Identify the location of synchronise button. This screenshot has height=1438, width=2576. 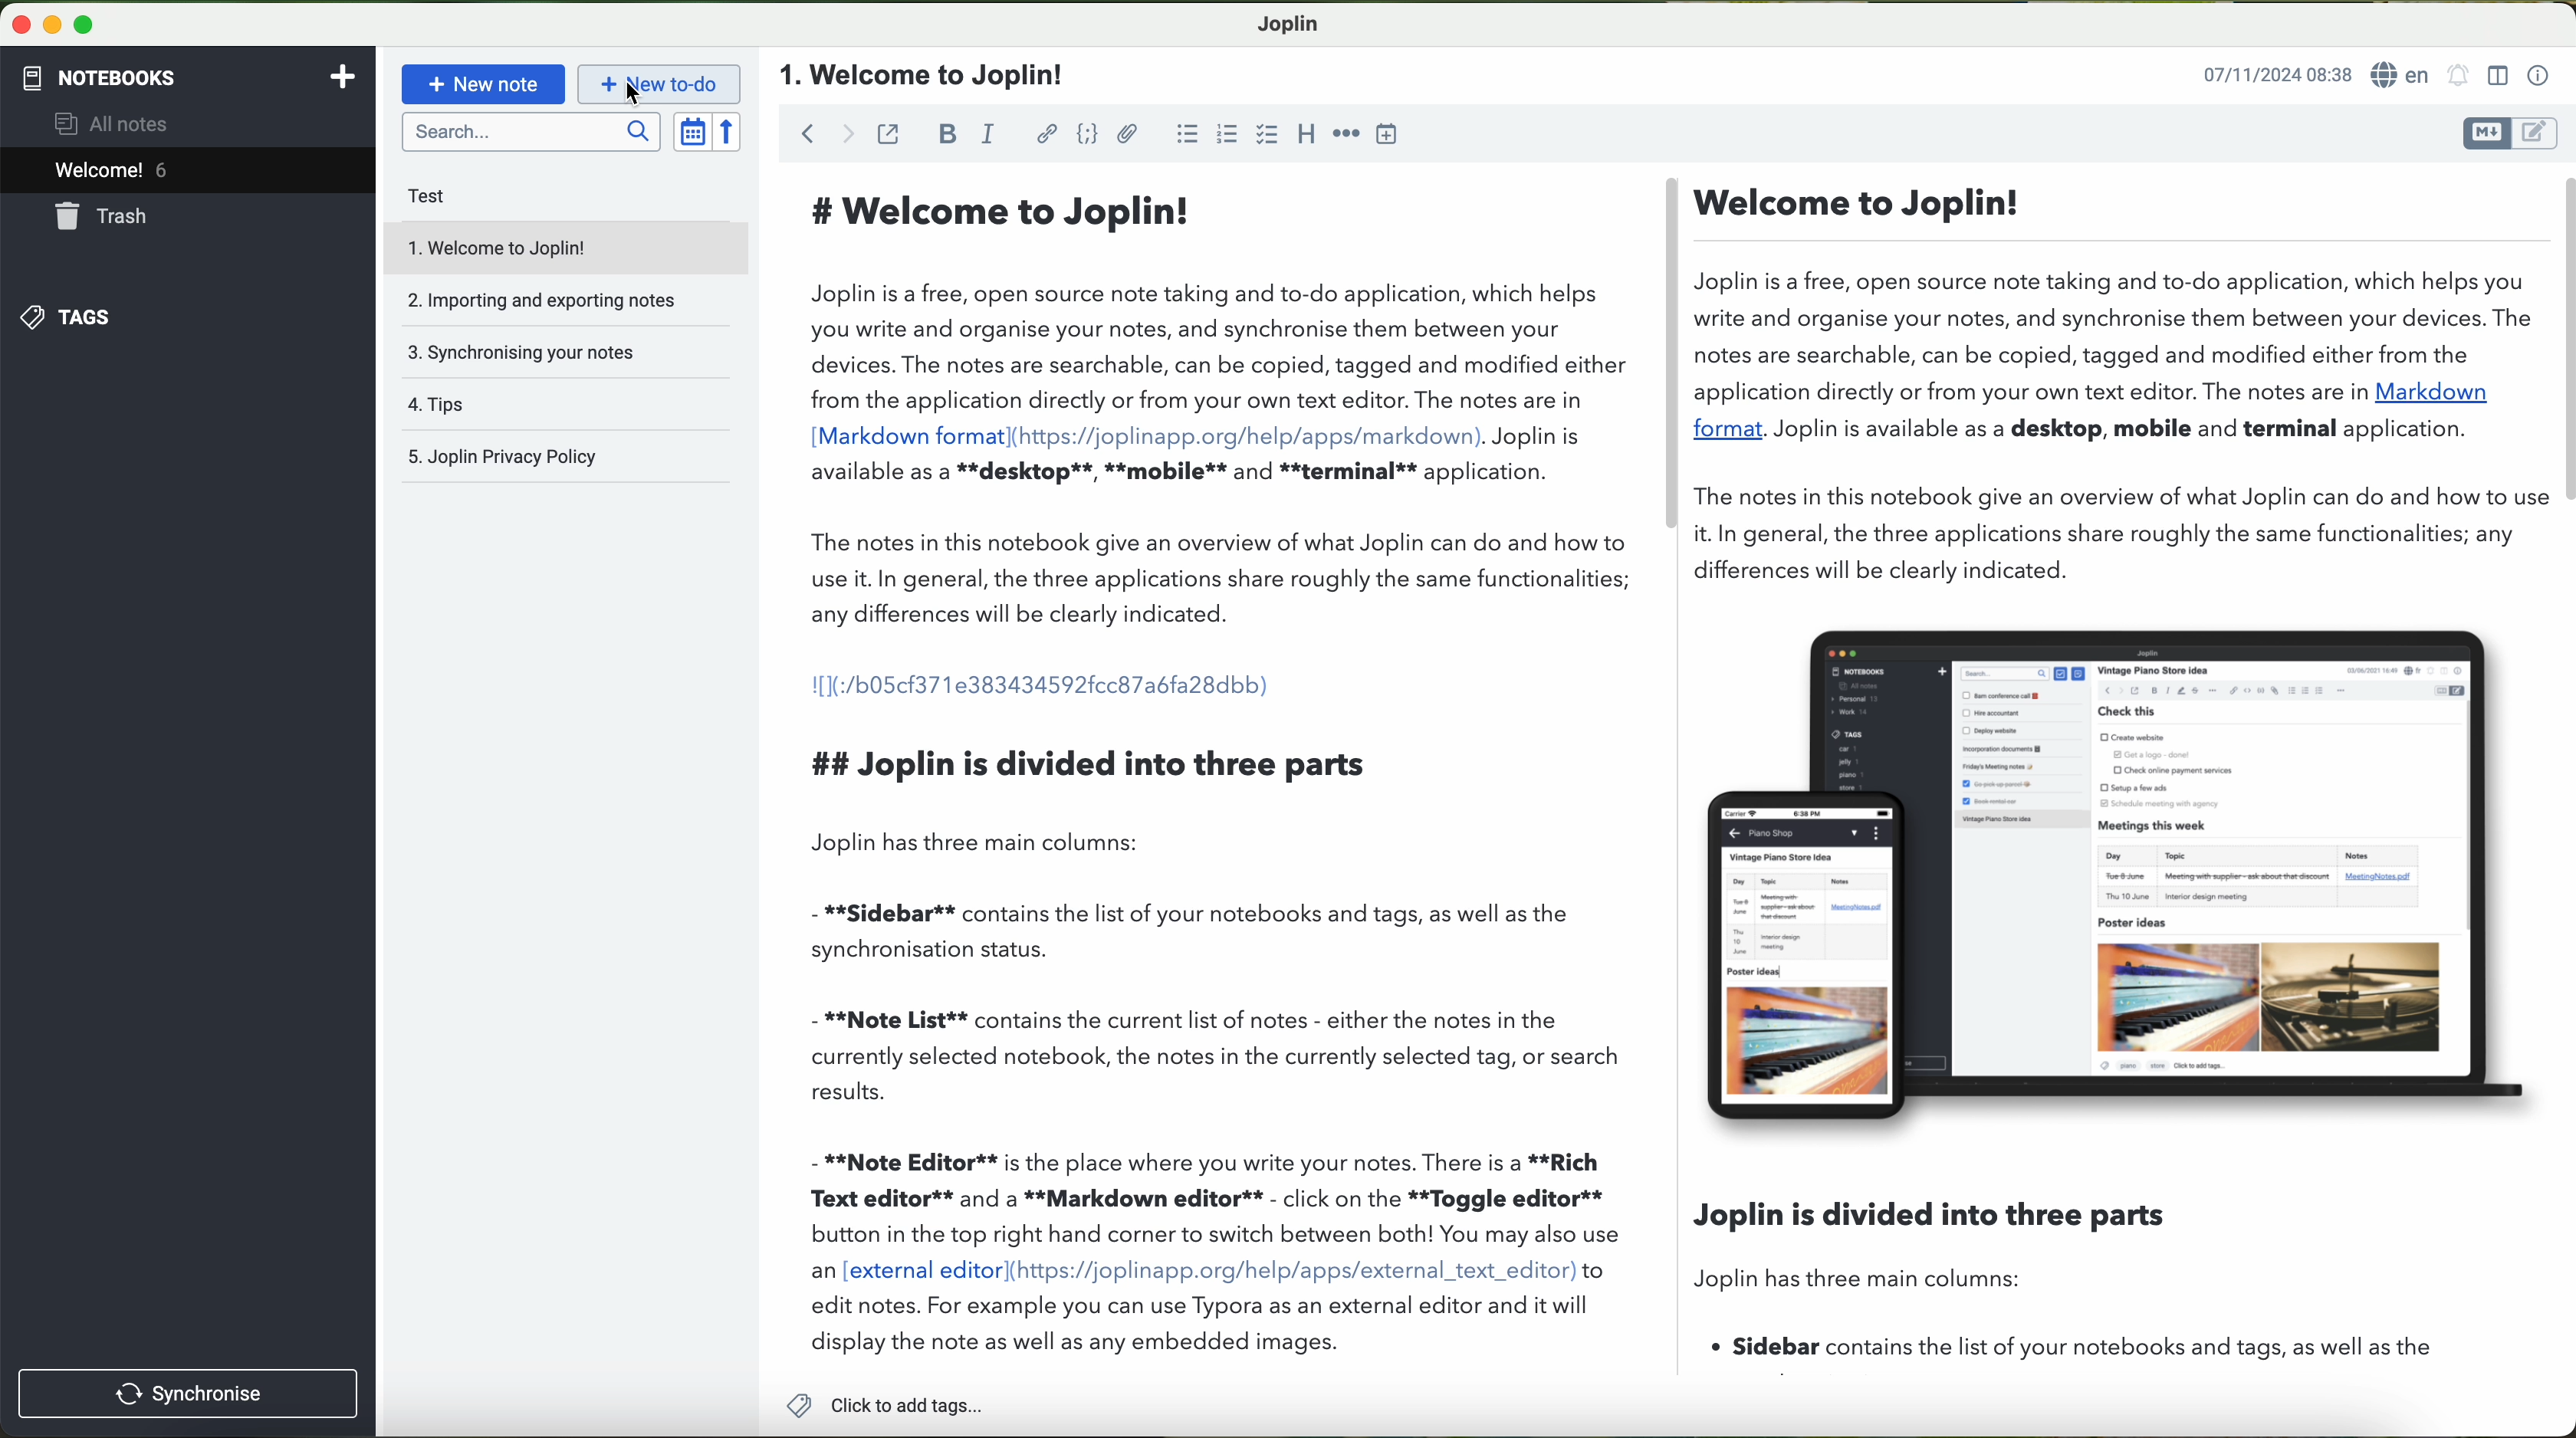
(185, 1391).